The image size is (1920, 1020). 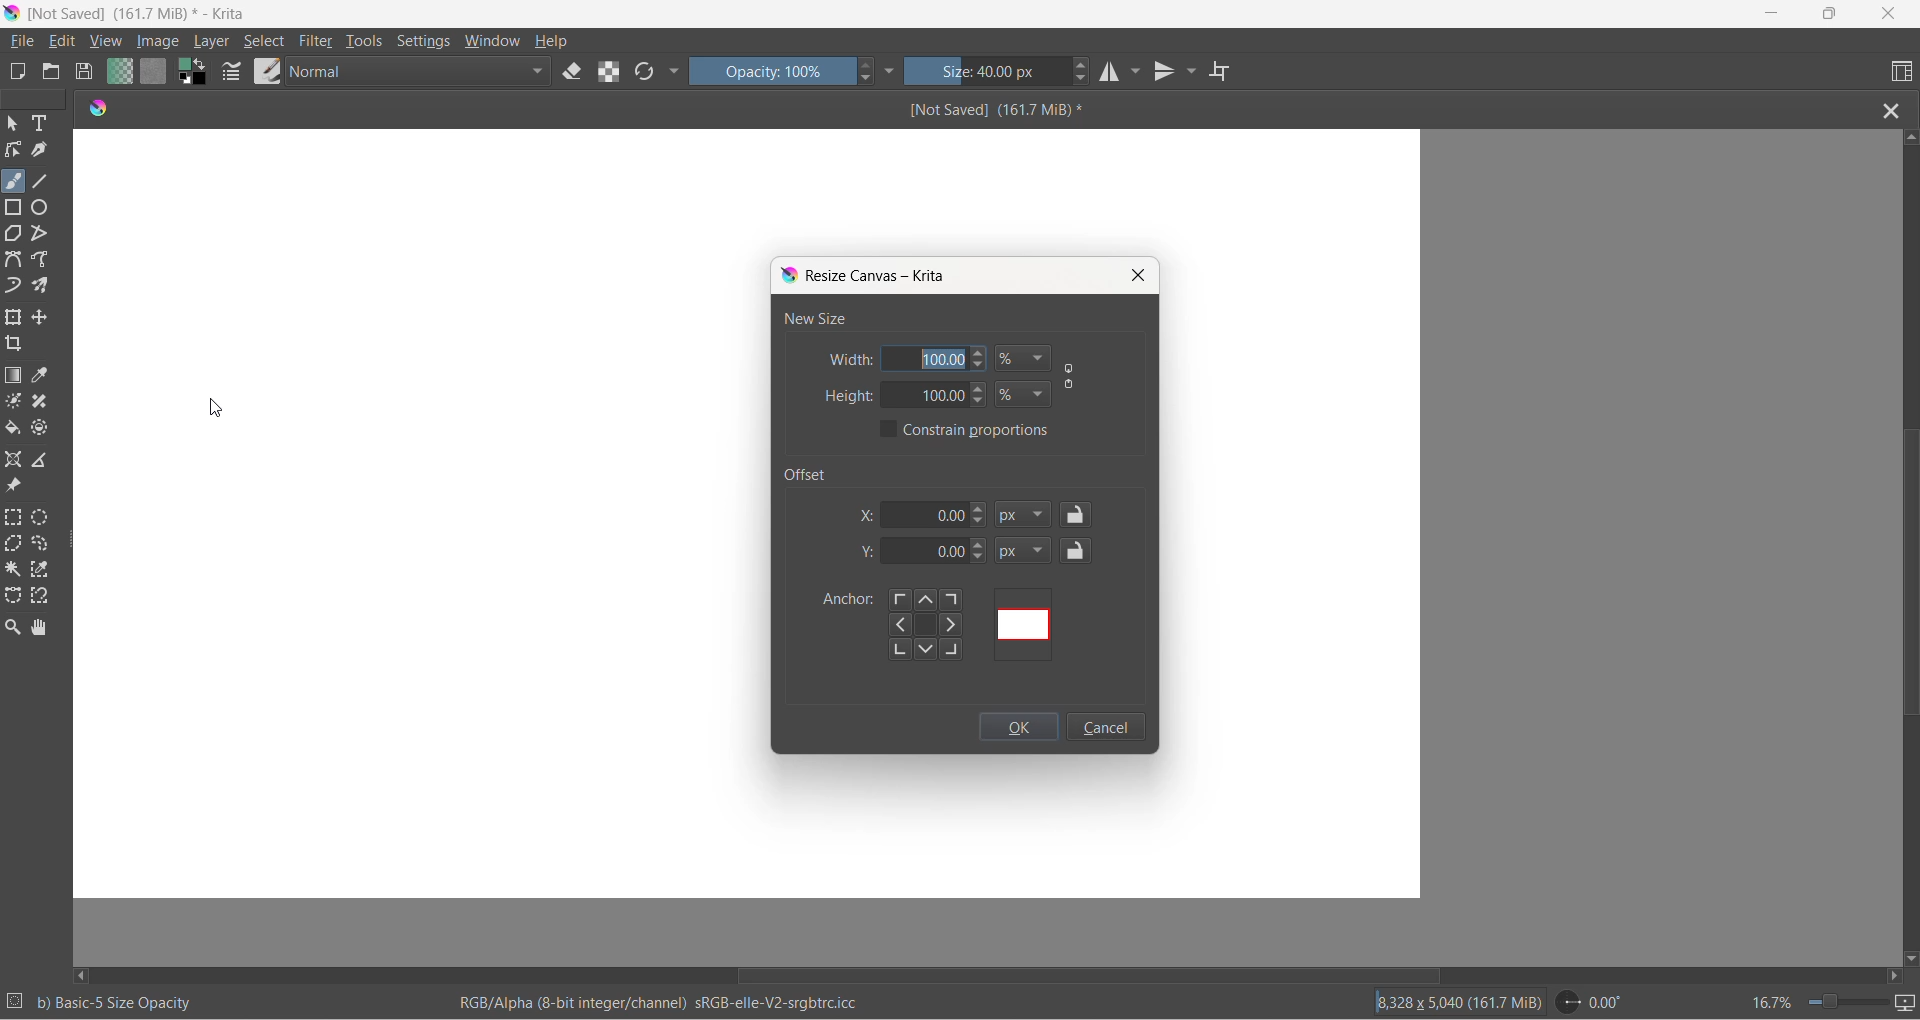 I want to click on constant proportion button, so click(x=1071, y=379).